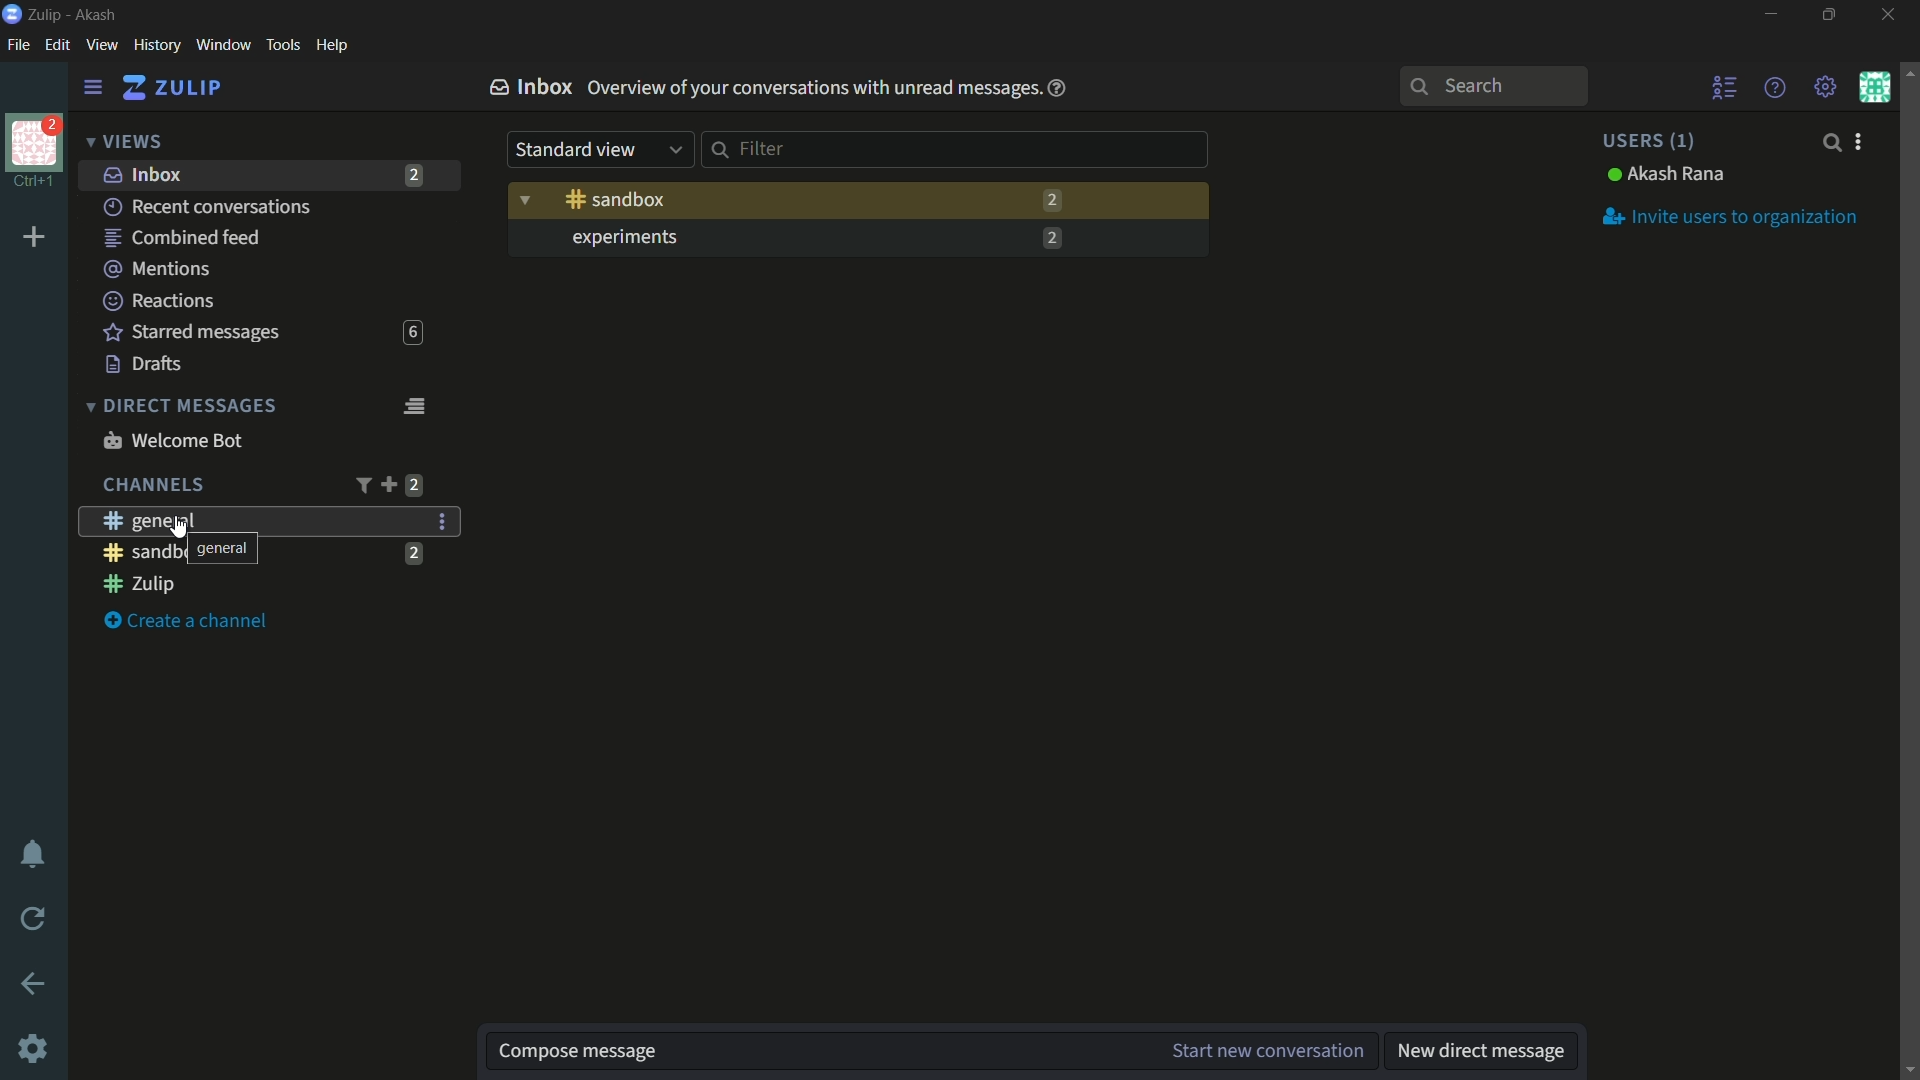  Describe the element at coordinates (35, 238) in the screenshot. I see `add organization` at that location.